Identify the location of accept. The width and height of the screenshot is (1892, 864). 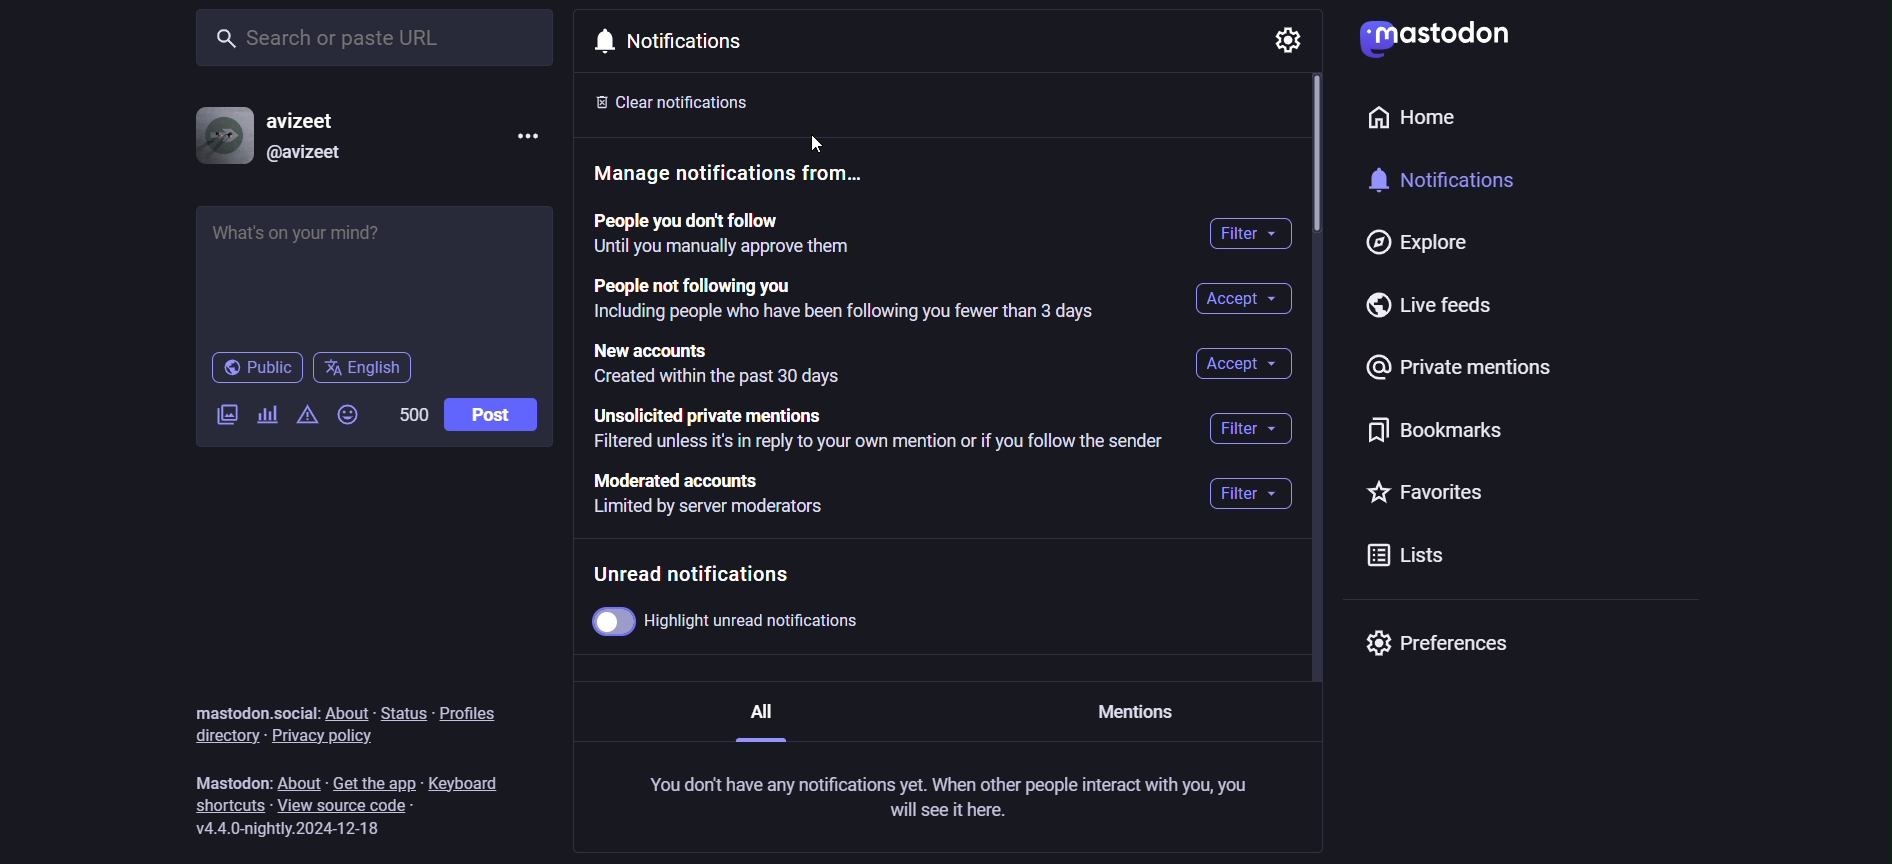
(1238, 299).